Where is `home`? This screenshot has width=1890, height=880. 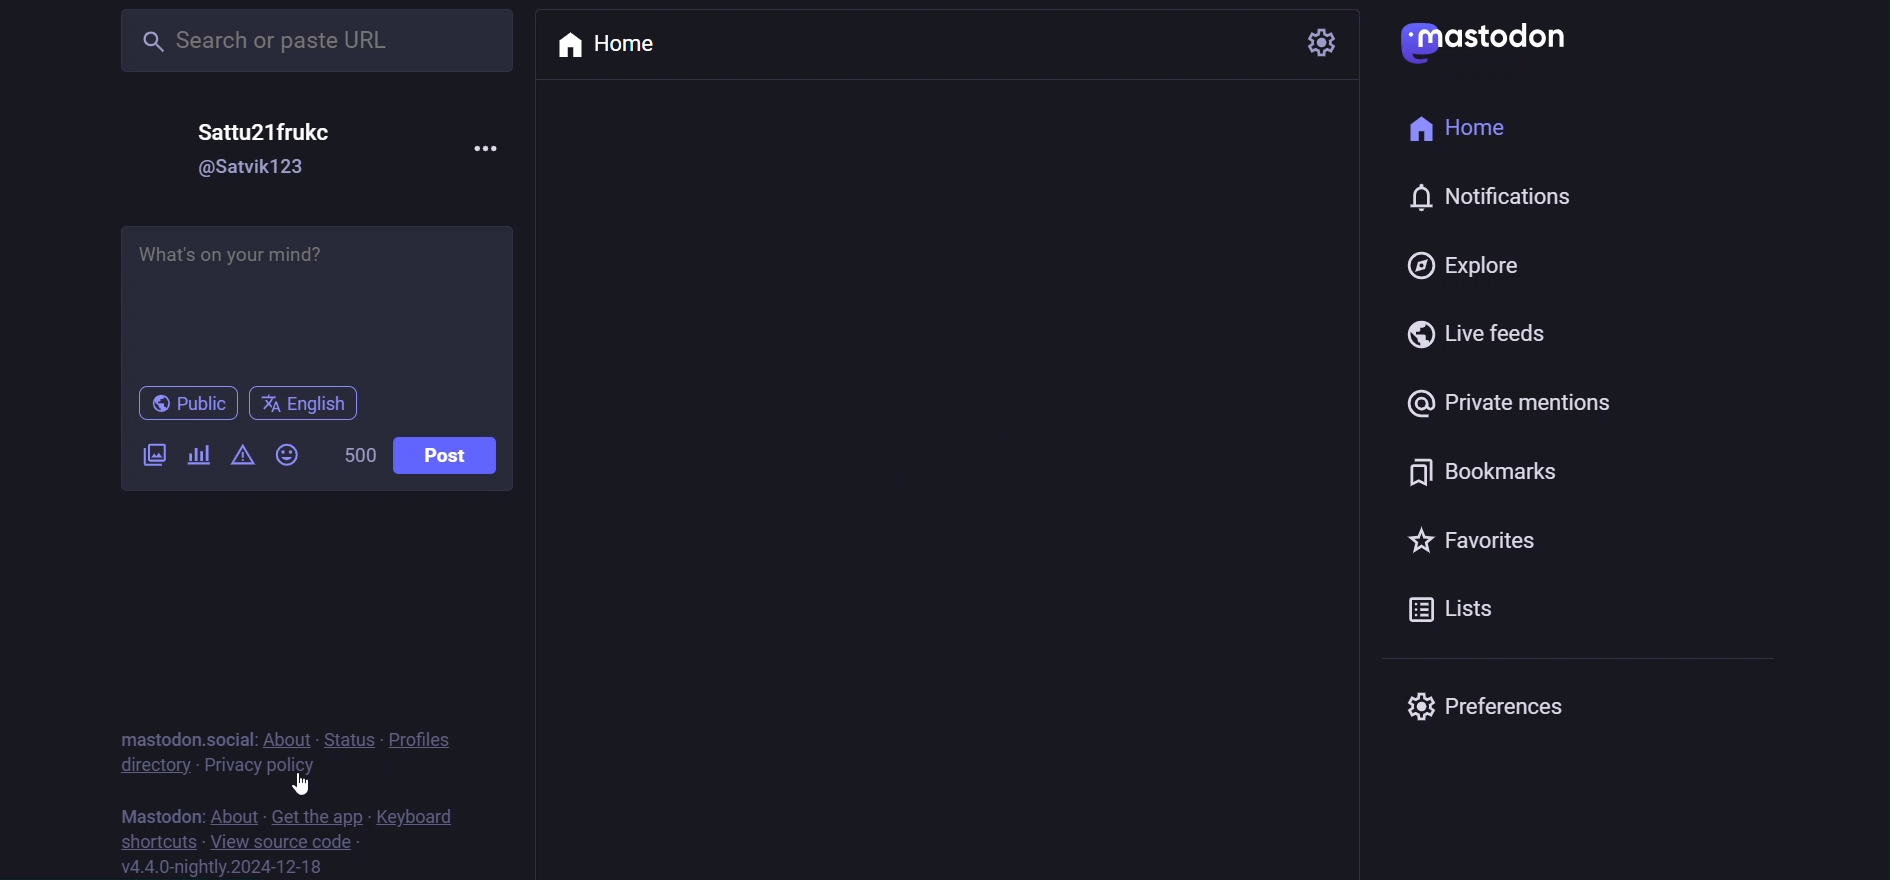 home is located at coordinates (611, 52).